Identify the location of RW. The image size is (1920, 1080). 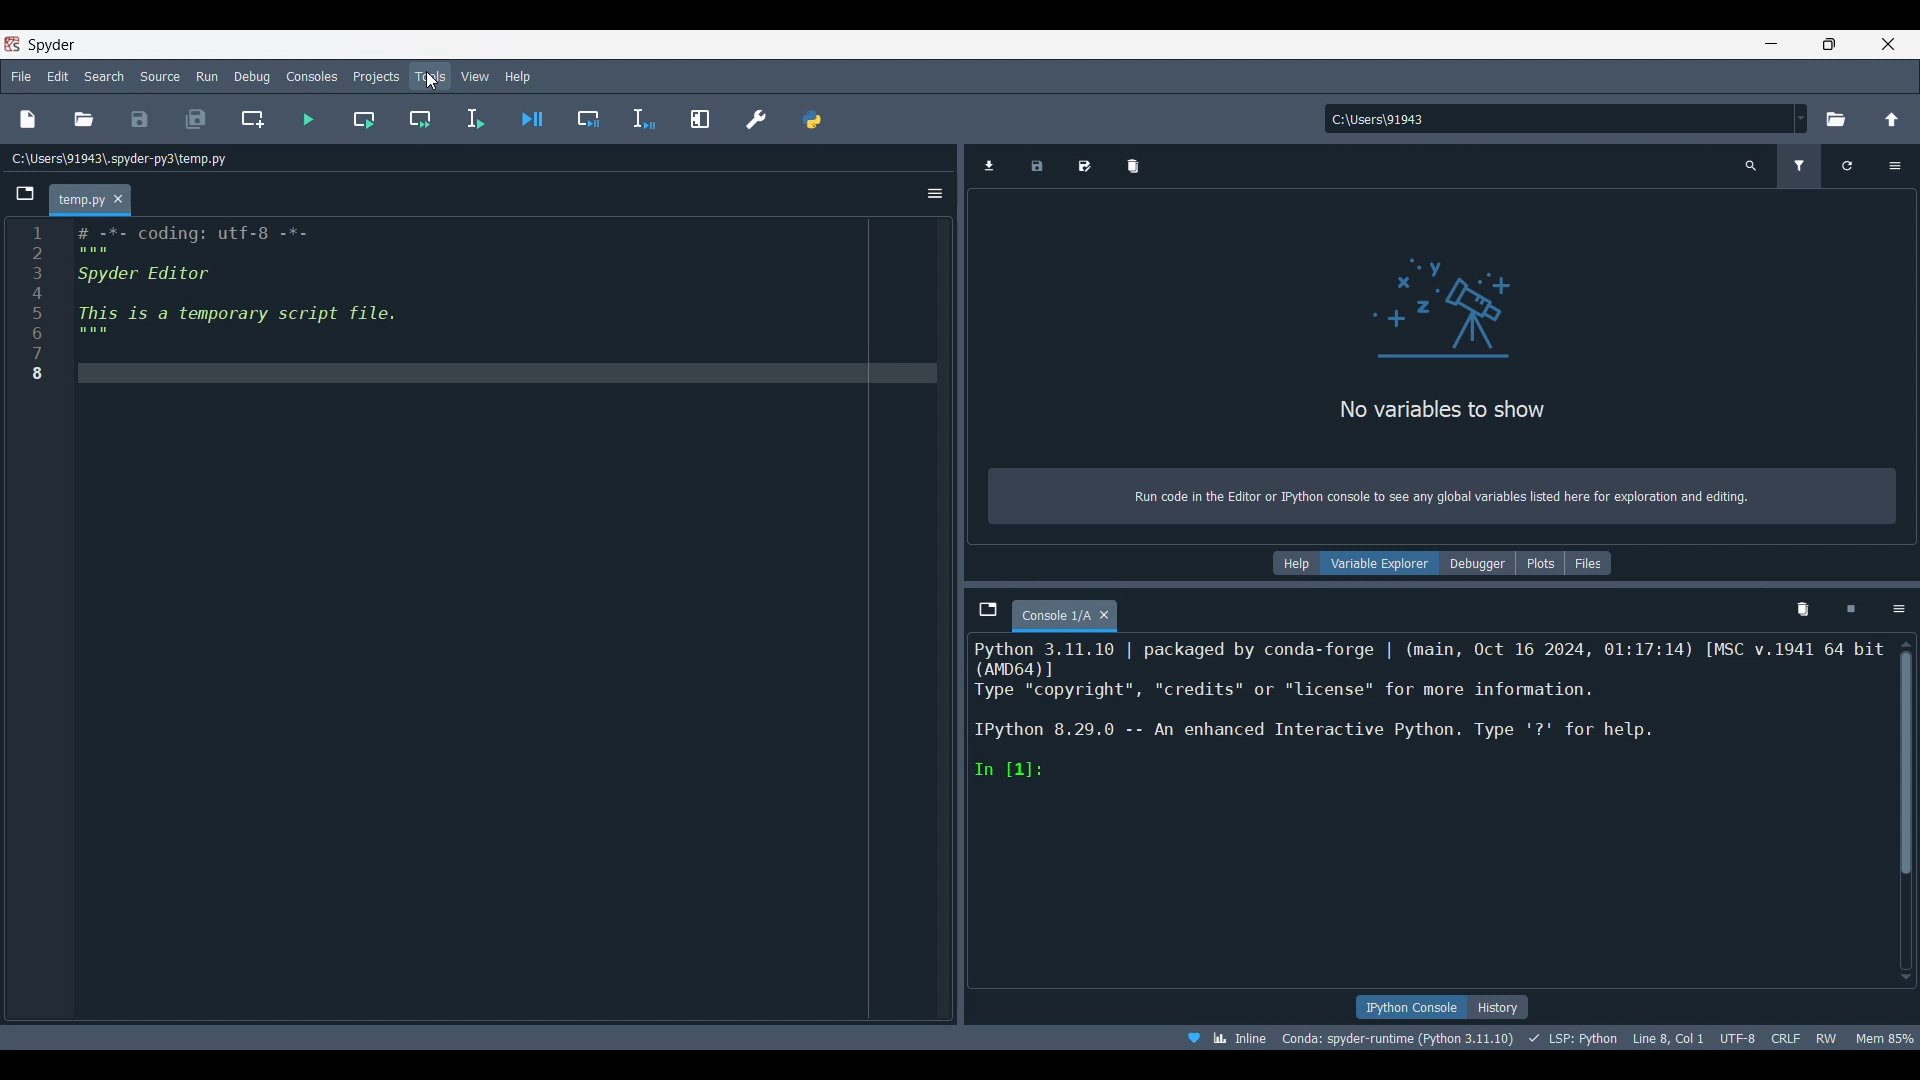
(1828, 1039).